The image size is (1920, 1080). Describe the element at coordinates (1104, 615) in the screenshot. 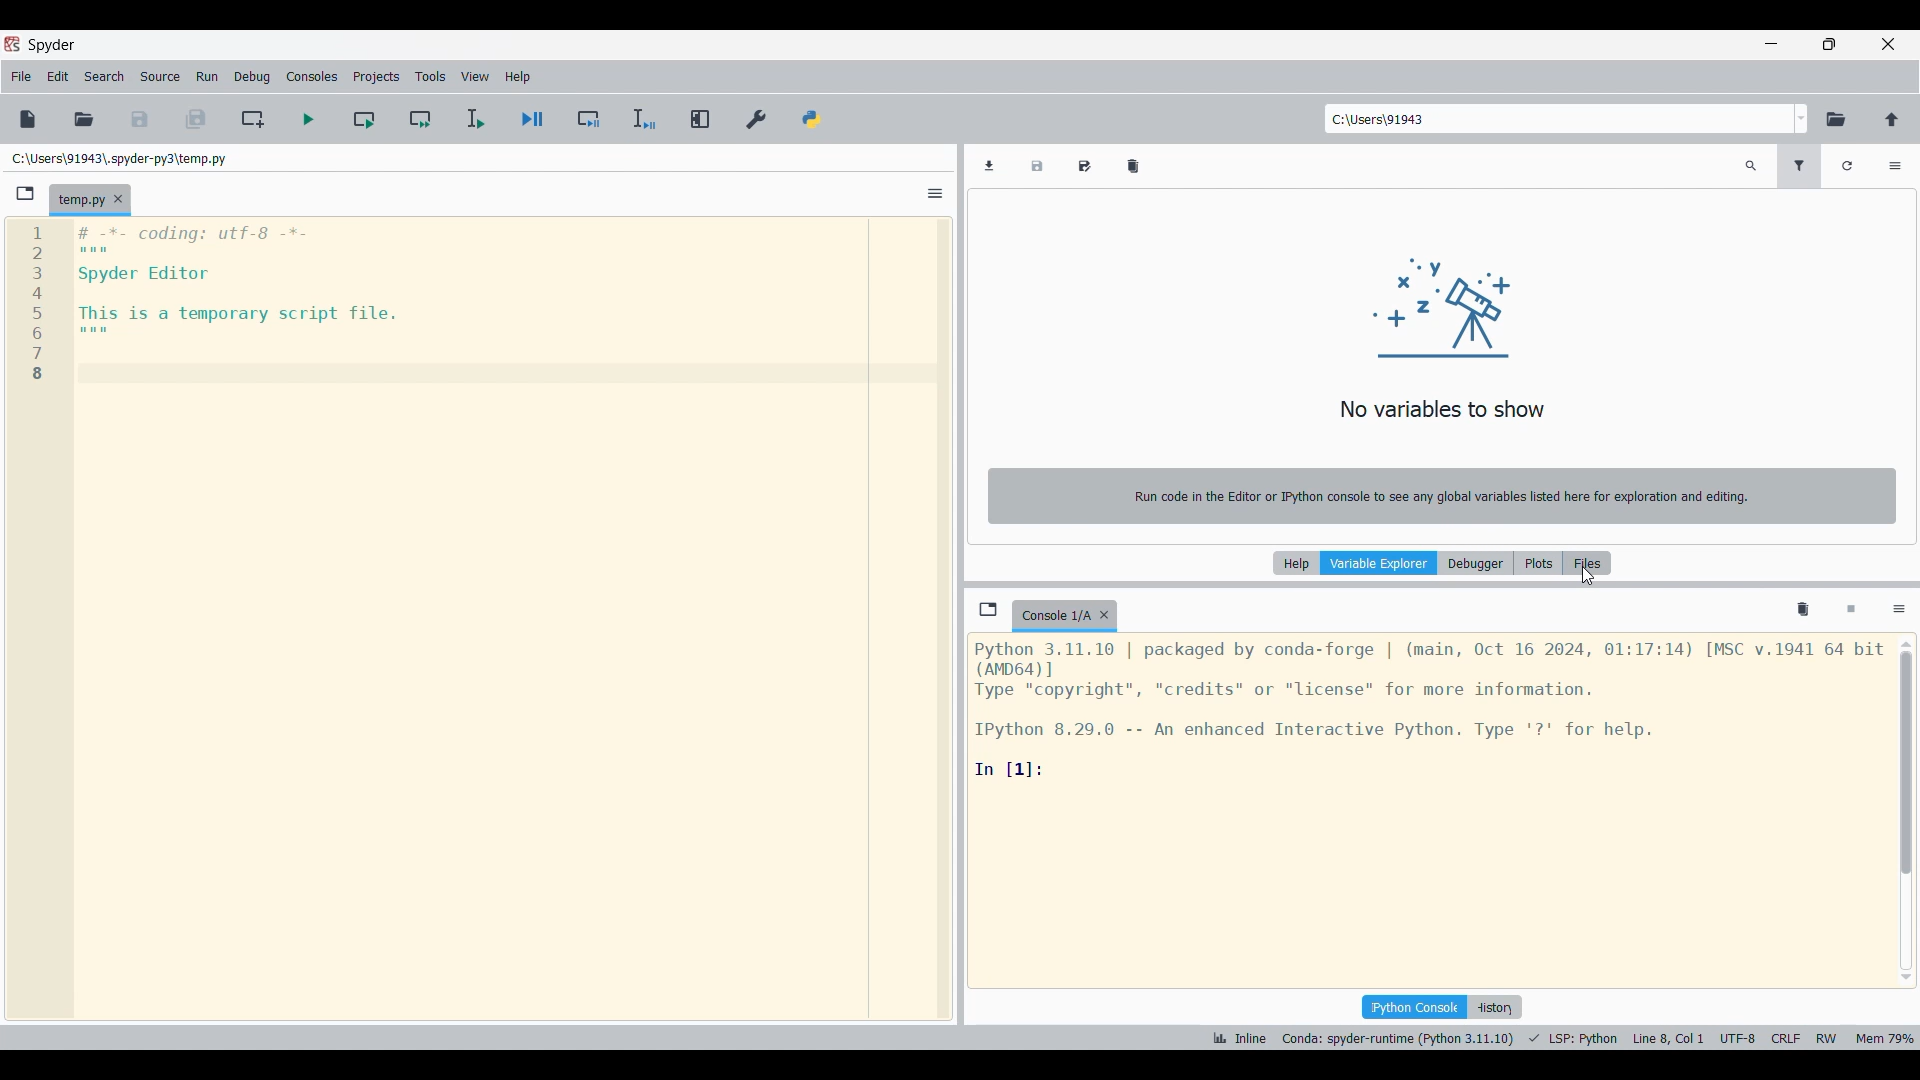

I see `Close` at that location.